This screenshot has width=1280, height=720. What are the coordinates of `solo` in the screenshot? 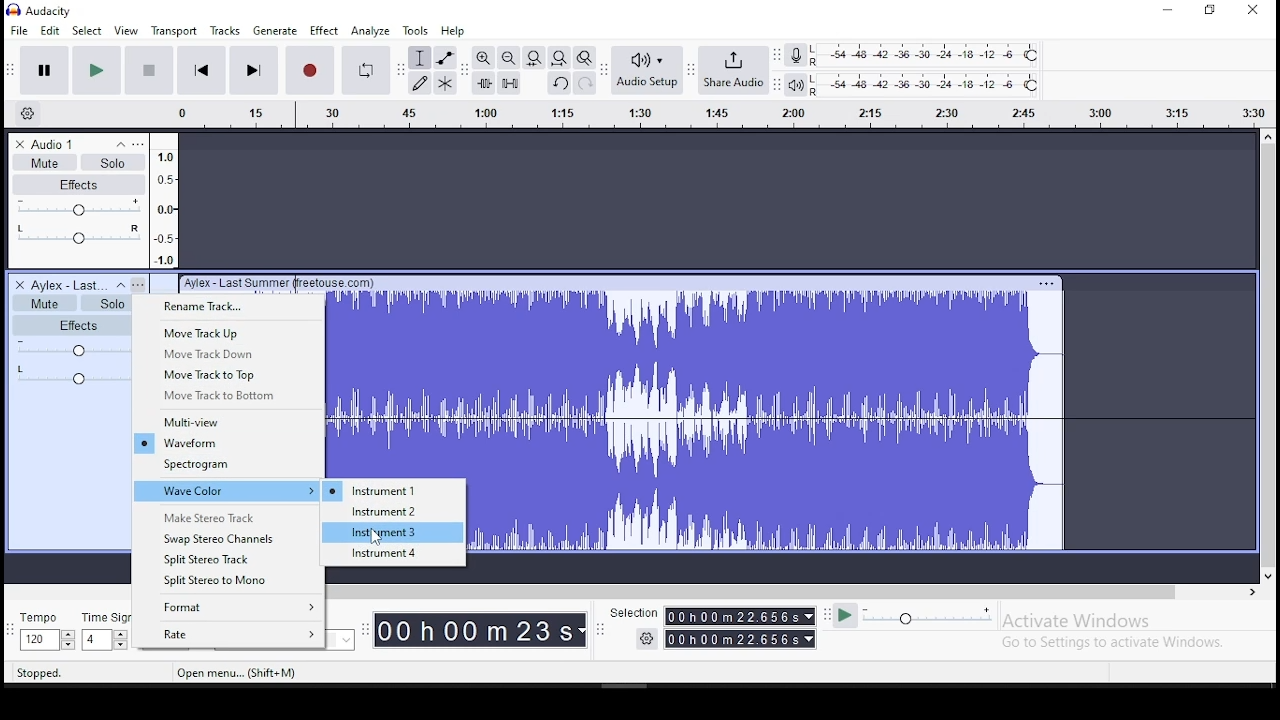 It's located at (103, 302).